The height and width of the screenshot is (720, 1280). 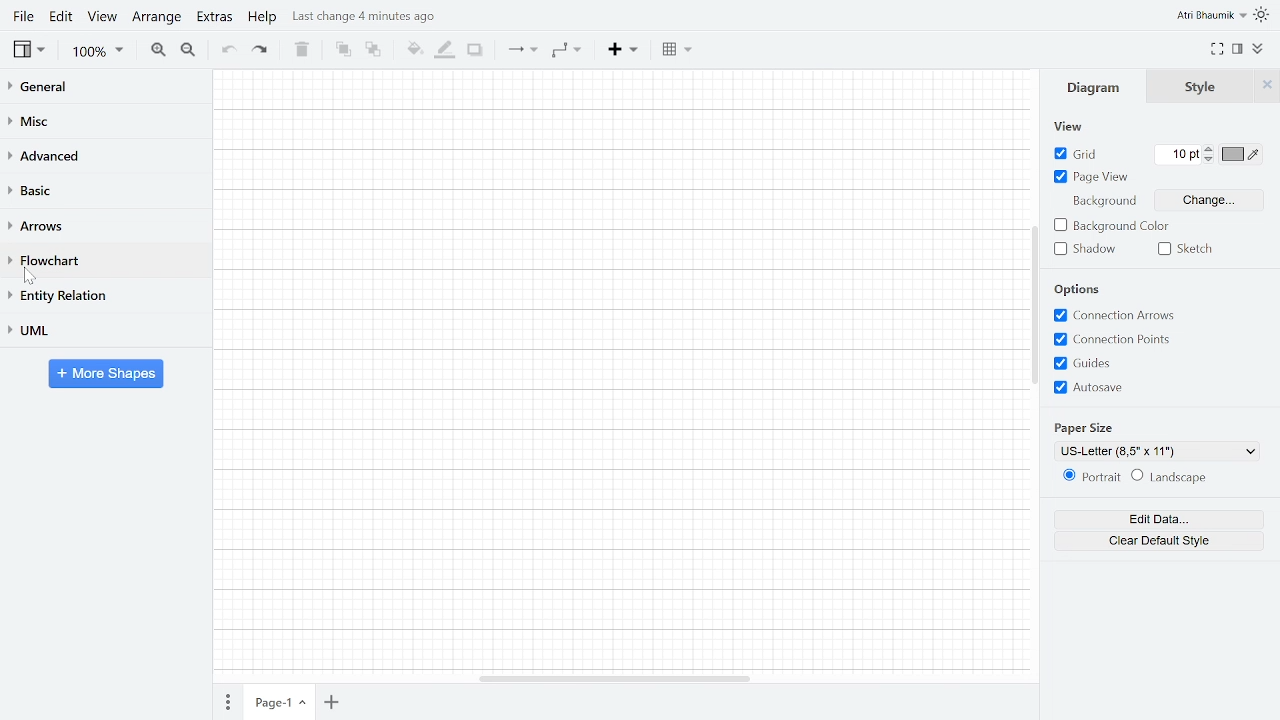 I want to click on File, so click(x=21, y=16).